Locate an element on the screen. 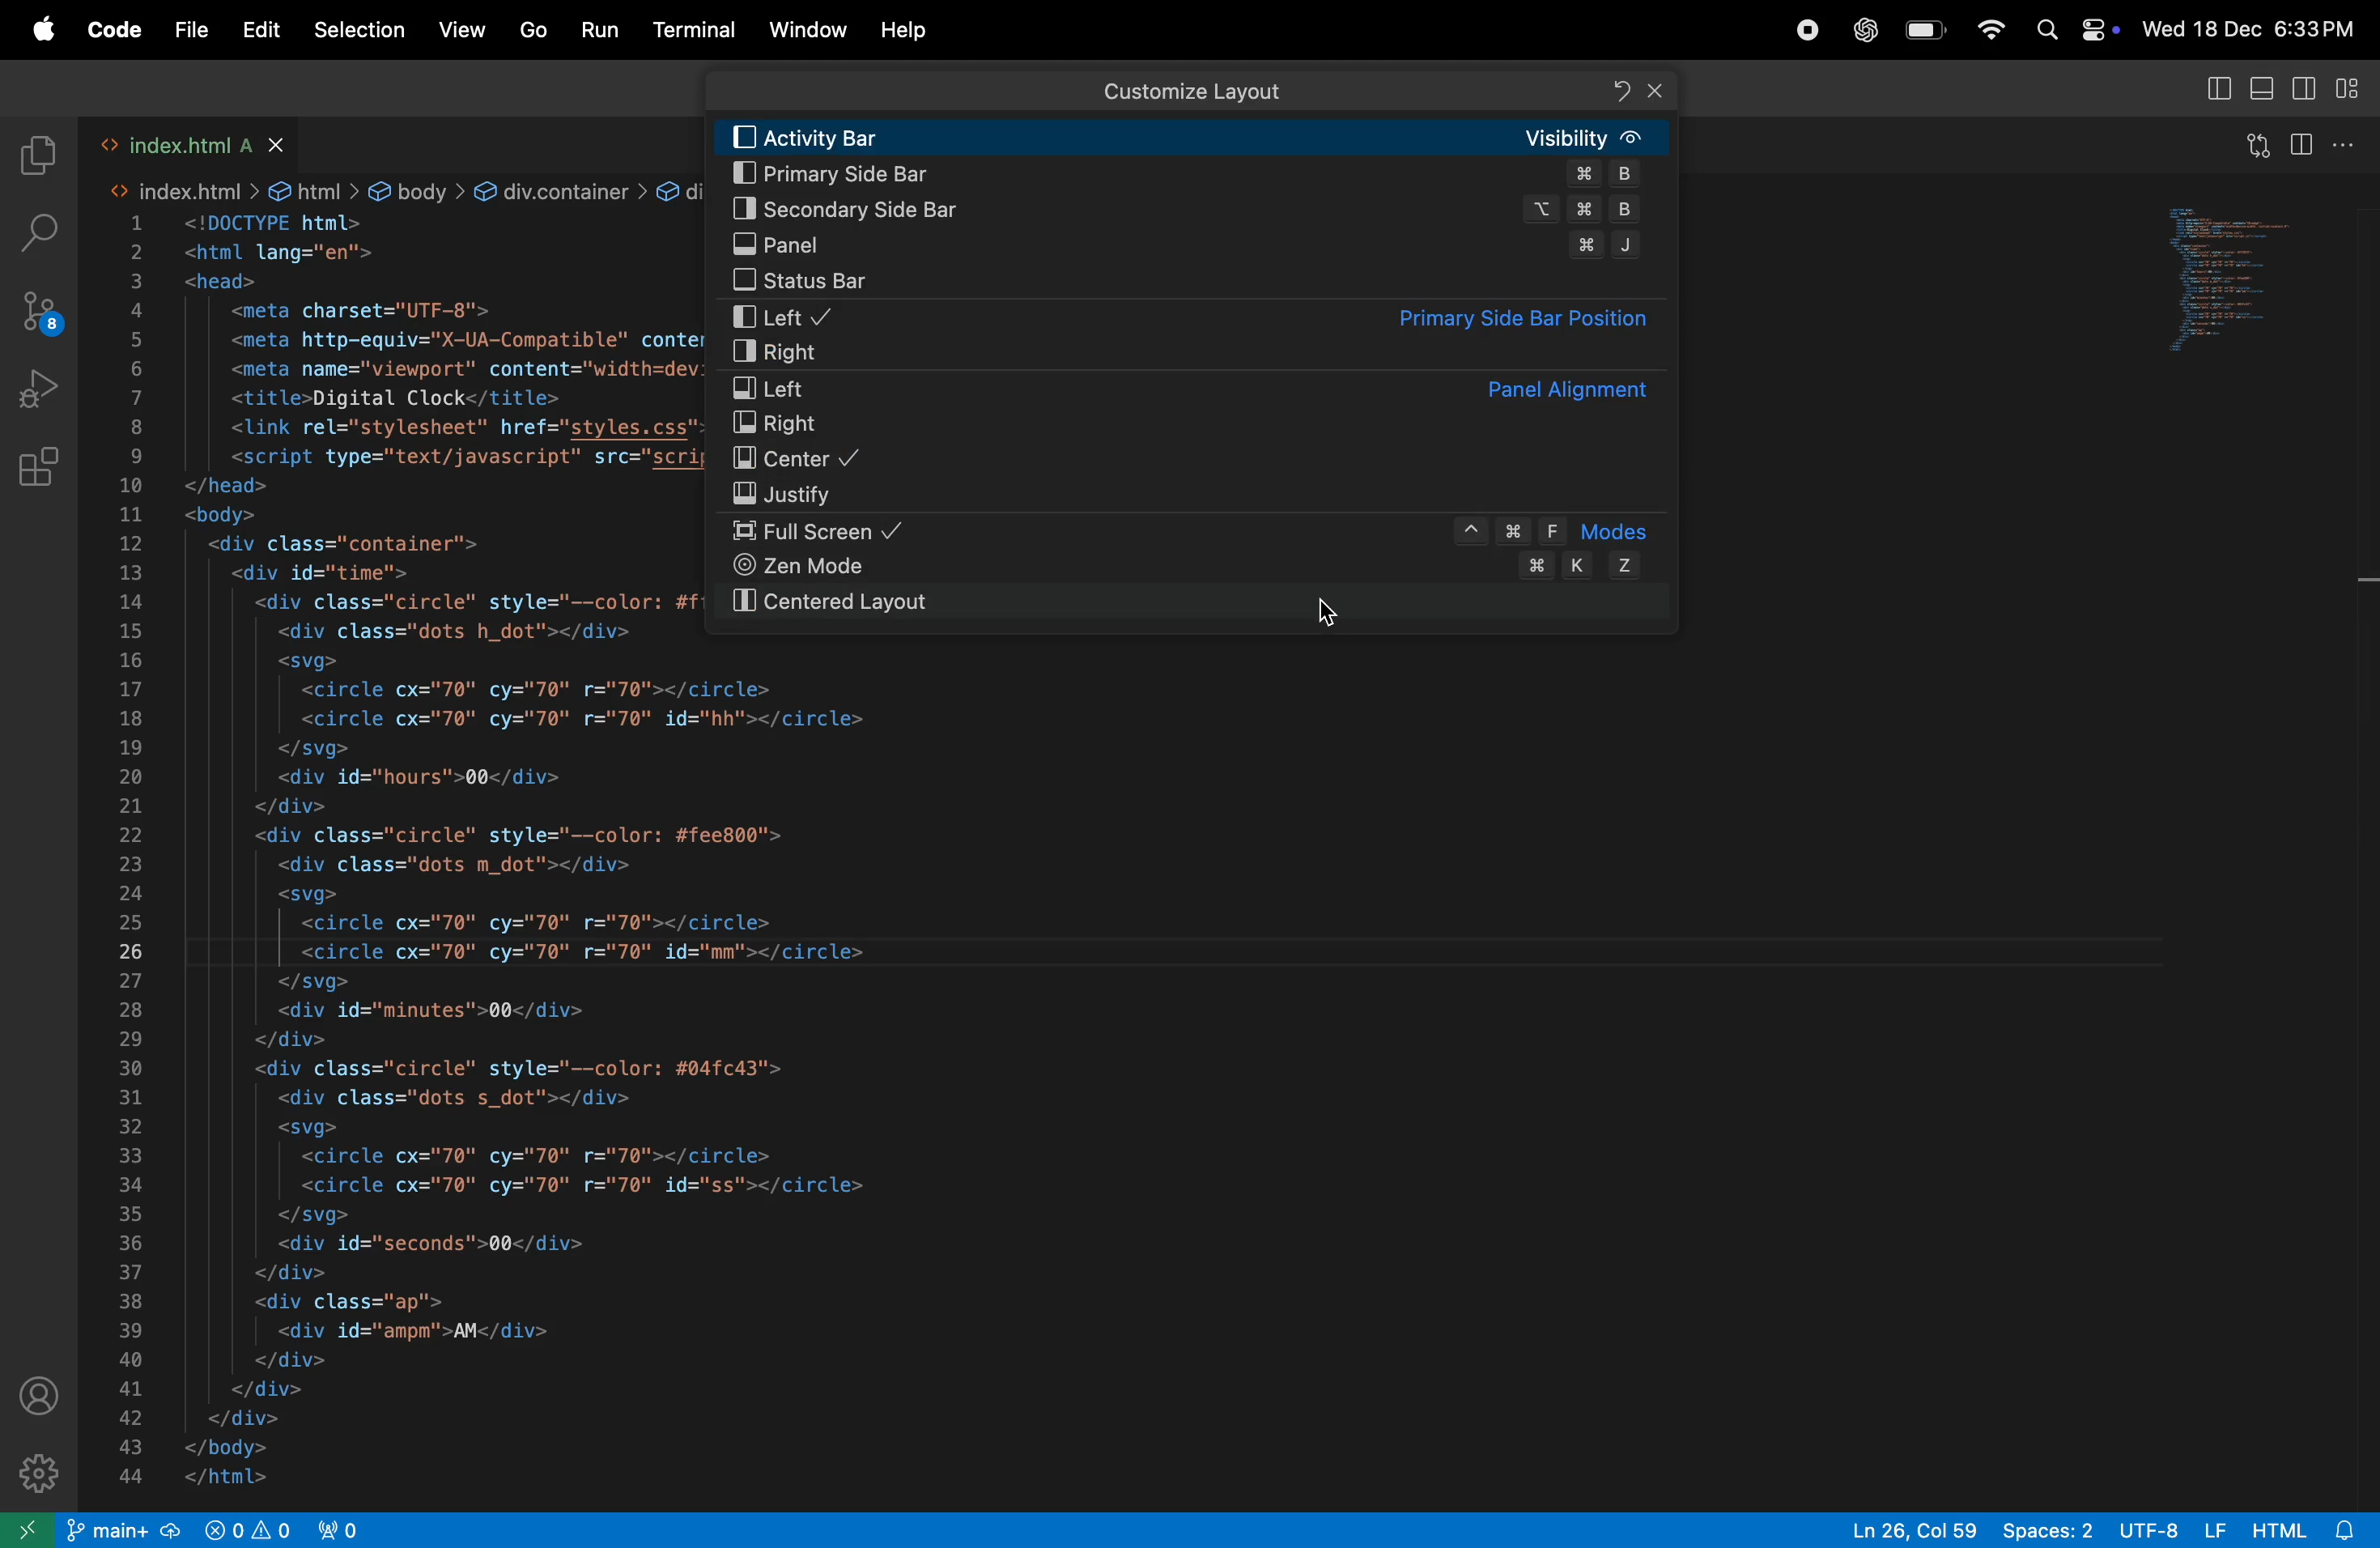 Image resolution: width=2380 pixels, height=1548 pixels. run  is located at coordinates (596, 31).